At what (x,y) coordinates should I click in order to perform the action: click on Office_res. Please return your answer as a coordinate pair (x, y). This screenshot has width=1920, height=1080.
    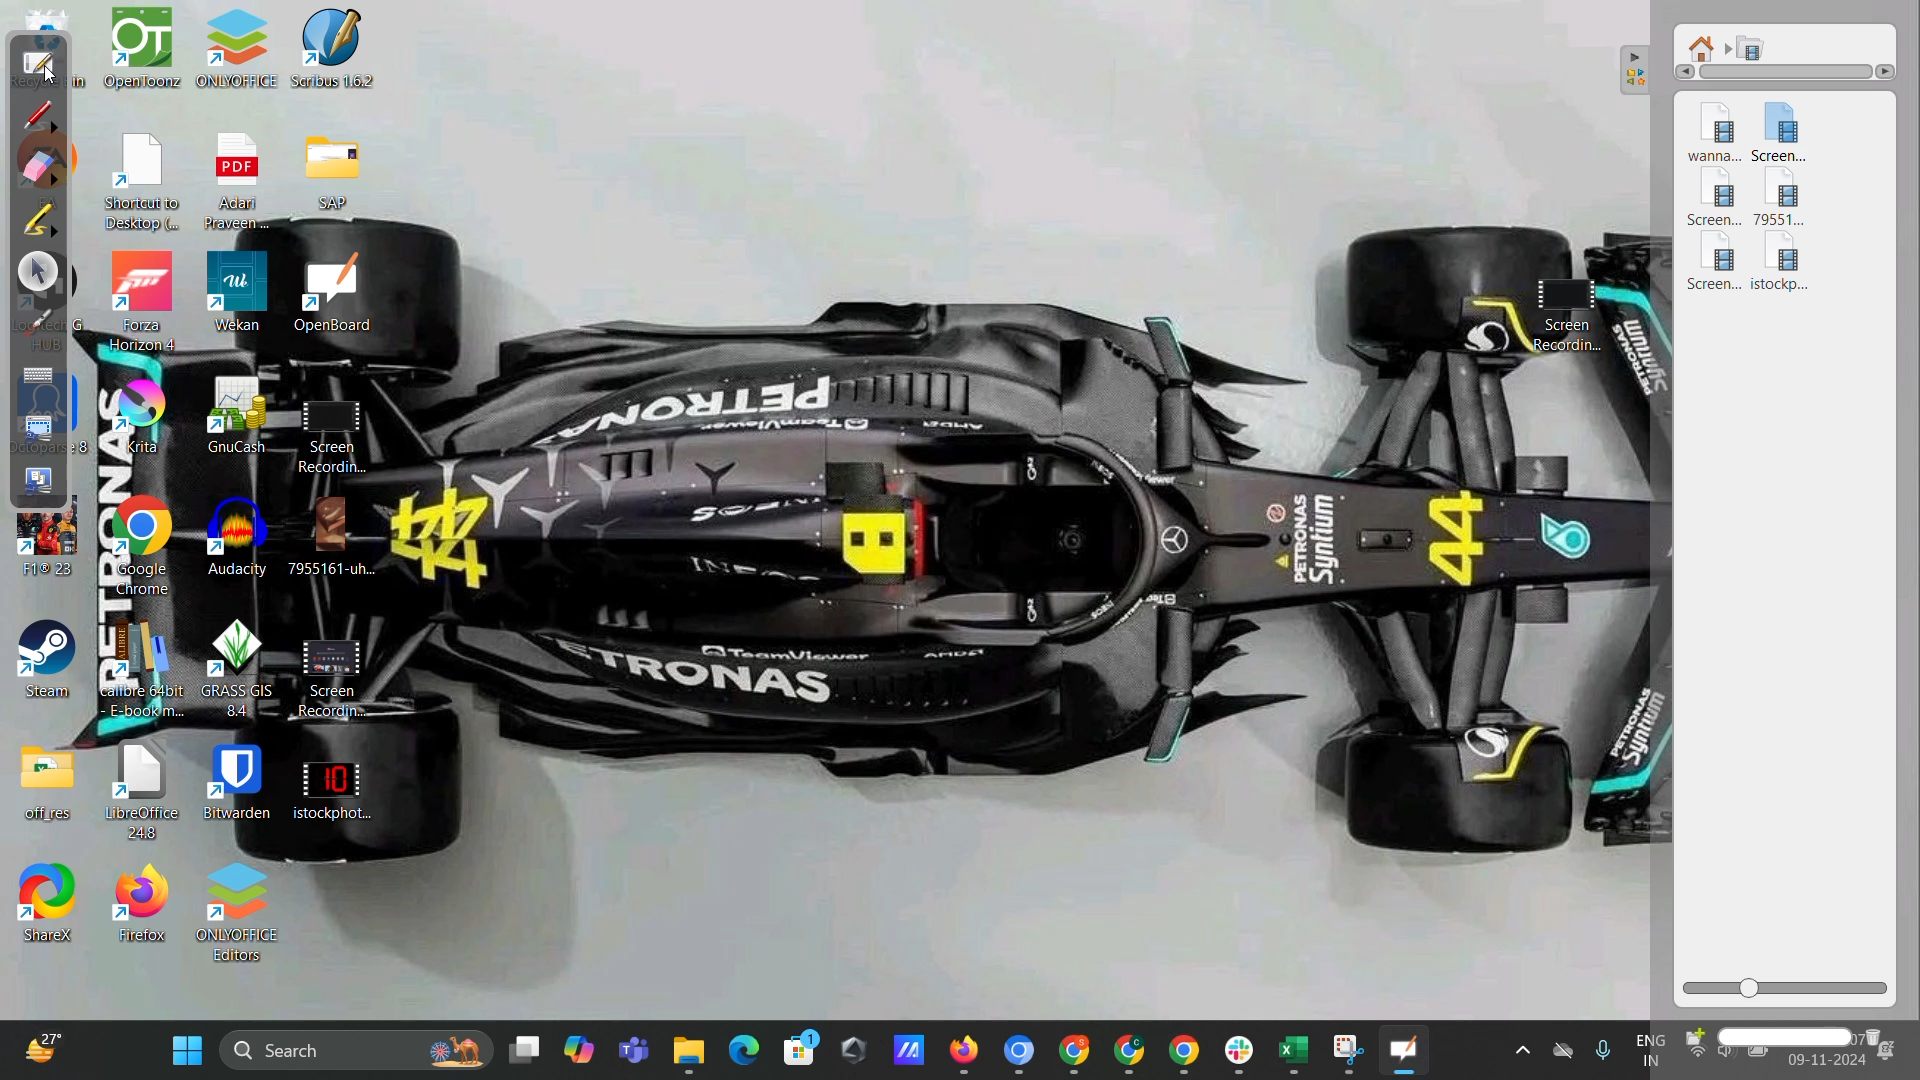
    Looking at the image, I should click on (49, 787).